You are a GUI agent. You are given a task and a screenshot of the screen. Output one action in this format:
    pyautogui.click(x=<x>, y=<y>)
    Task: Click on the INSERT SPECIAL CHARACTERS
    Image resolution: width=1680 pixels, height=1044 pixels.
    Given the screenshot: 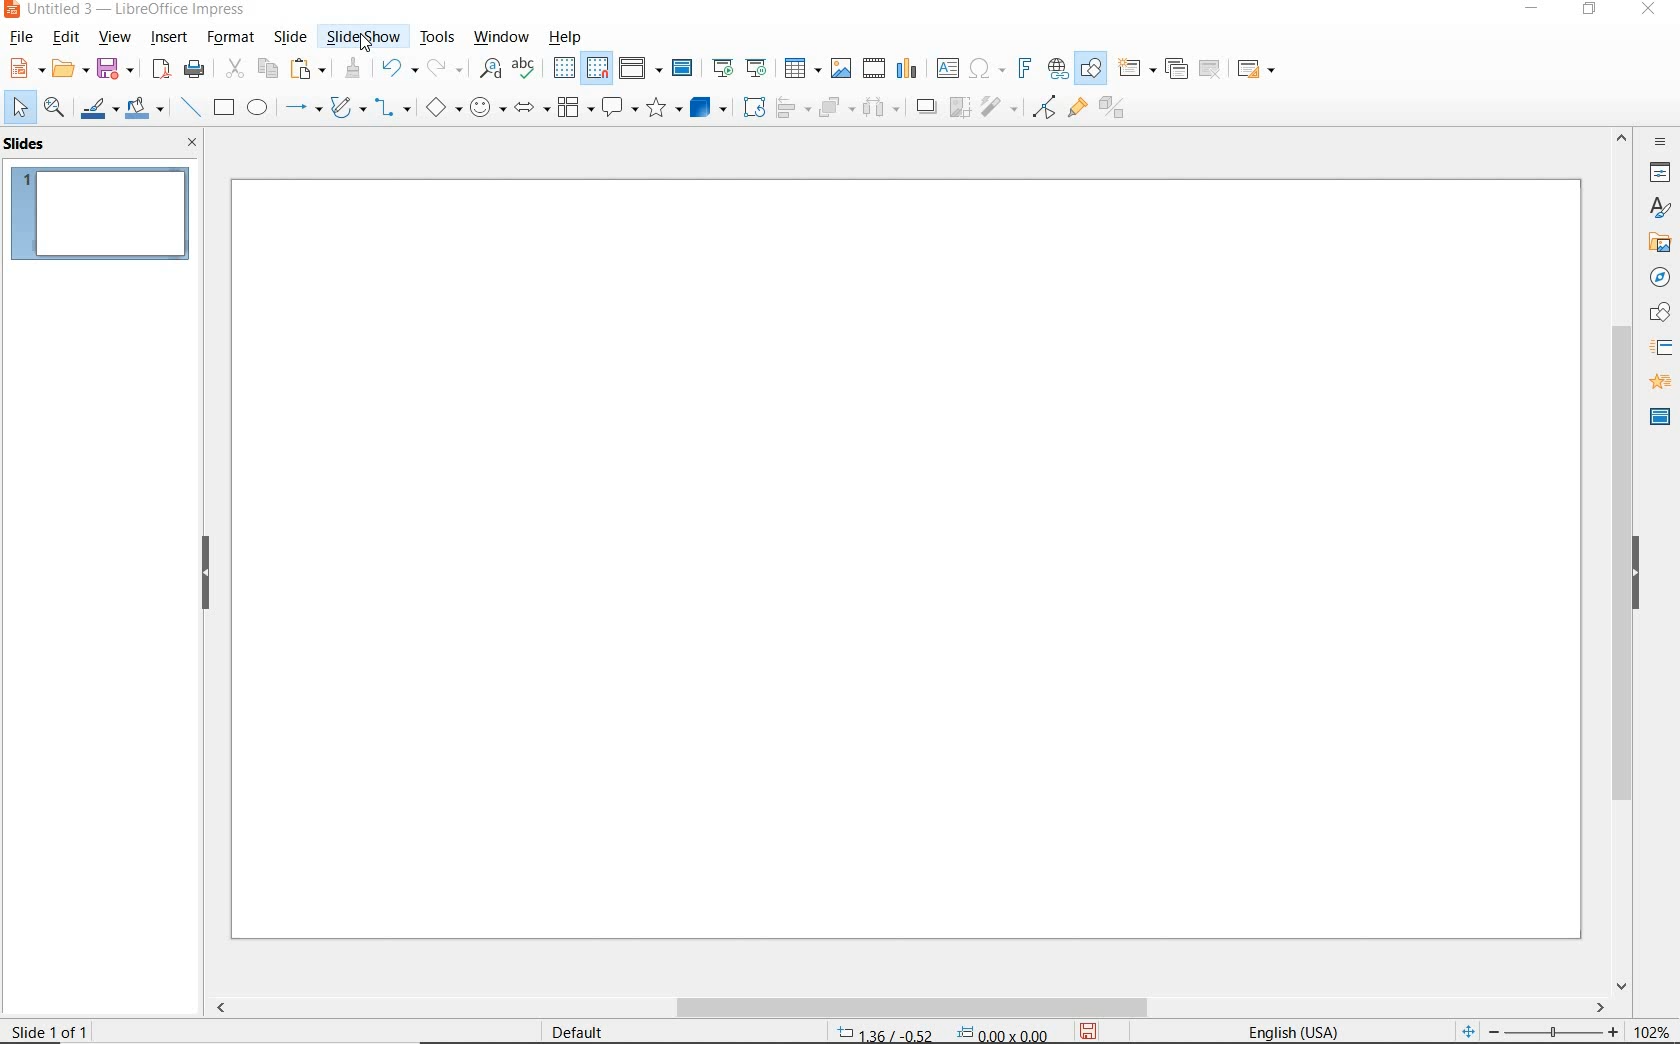 What is the action you would take?
    pyautogui.click(x=985, y=69)
    